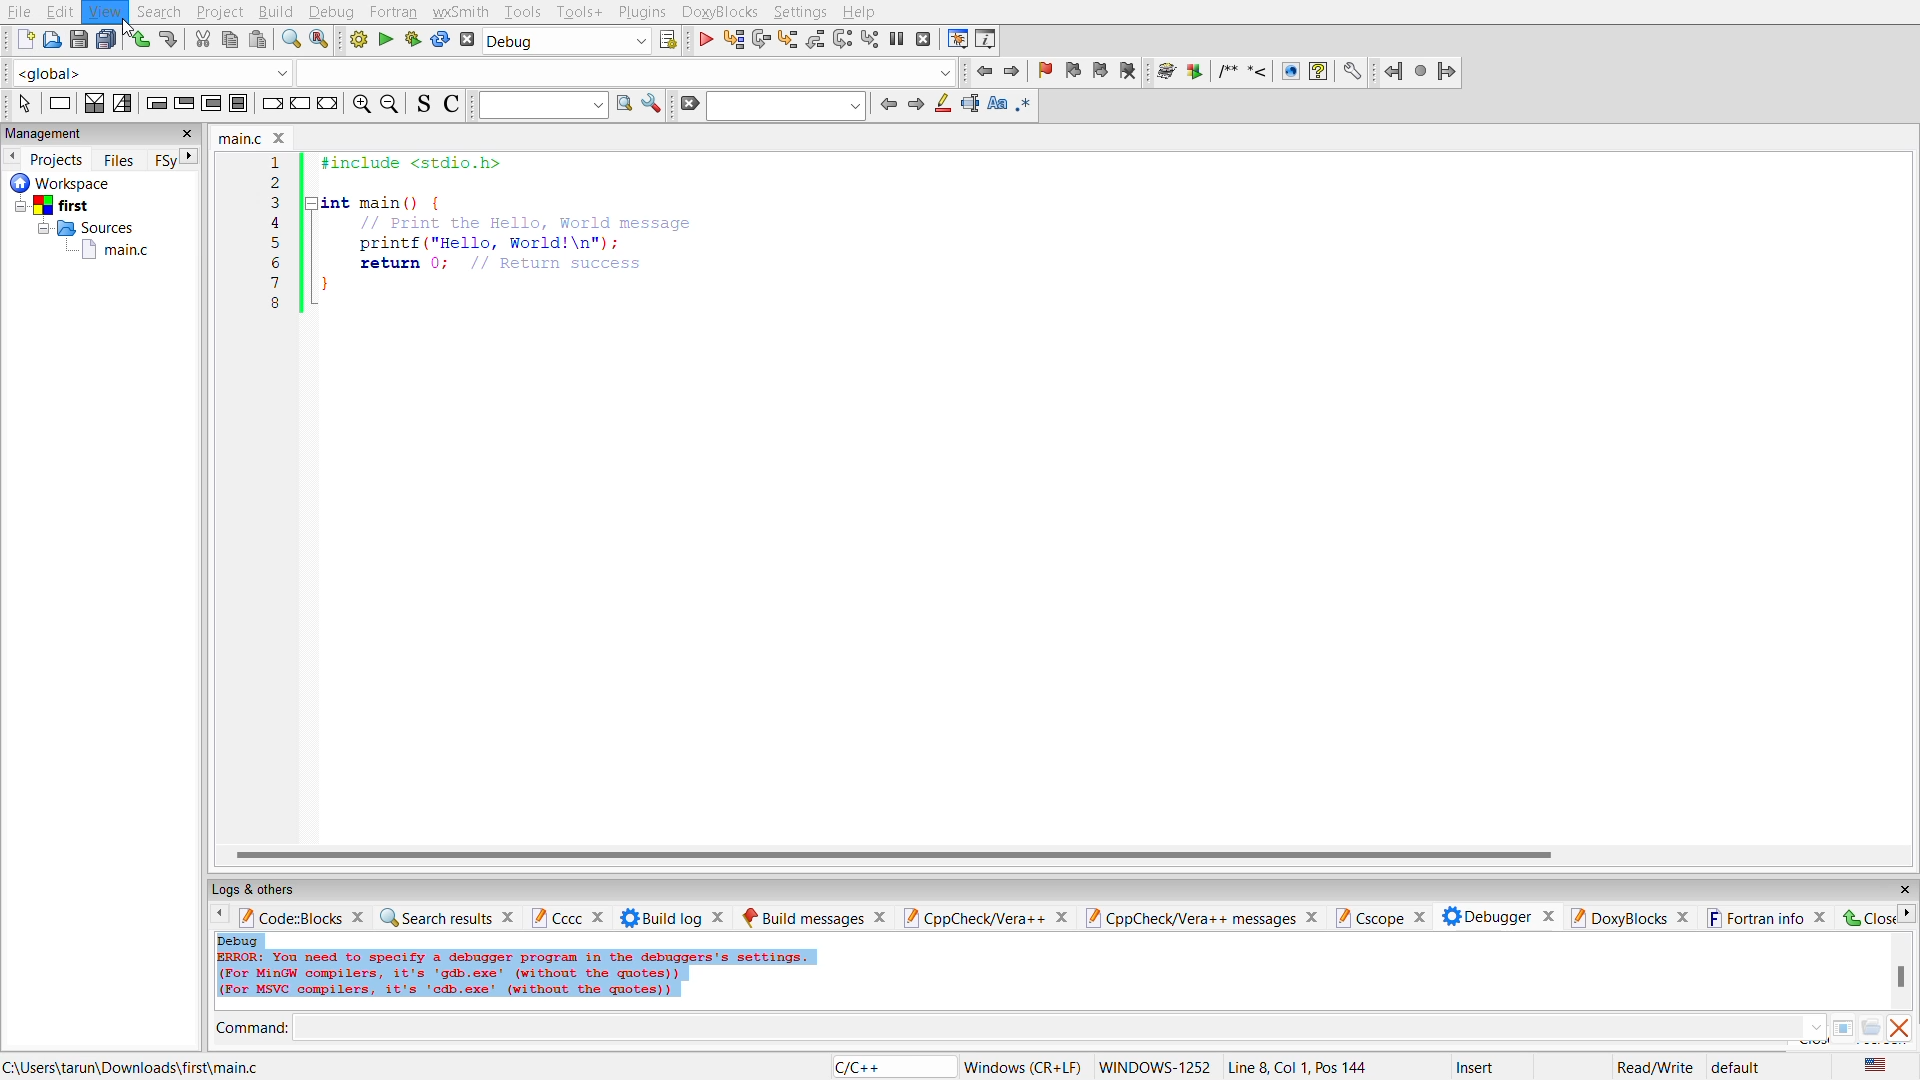 Image resolution: width=1920 pixels, height=1080 pixels. Describe the element at coordinates (899, 41) in the screenshot. I see `break debugger` at that location.